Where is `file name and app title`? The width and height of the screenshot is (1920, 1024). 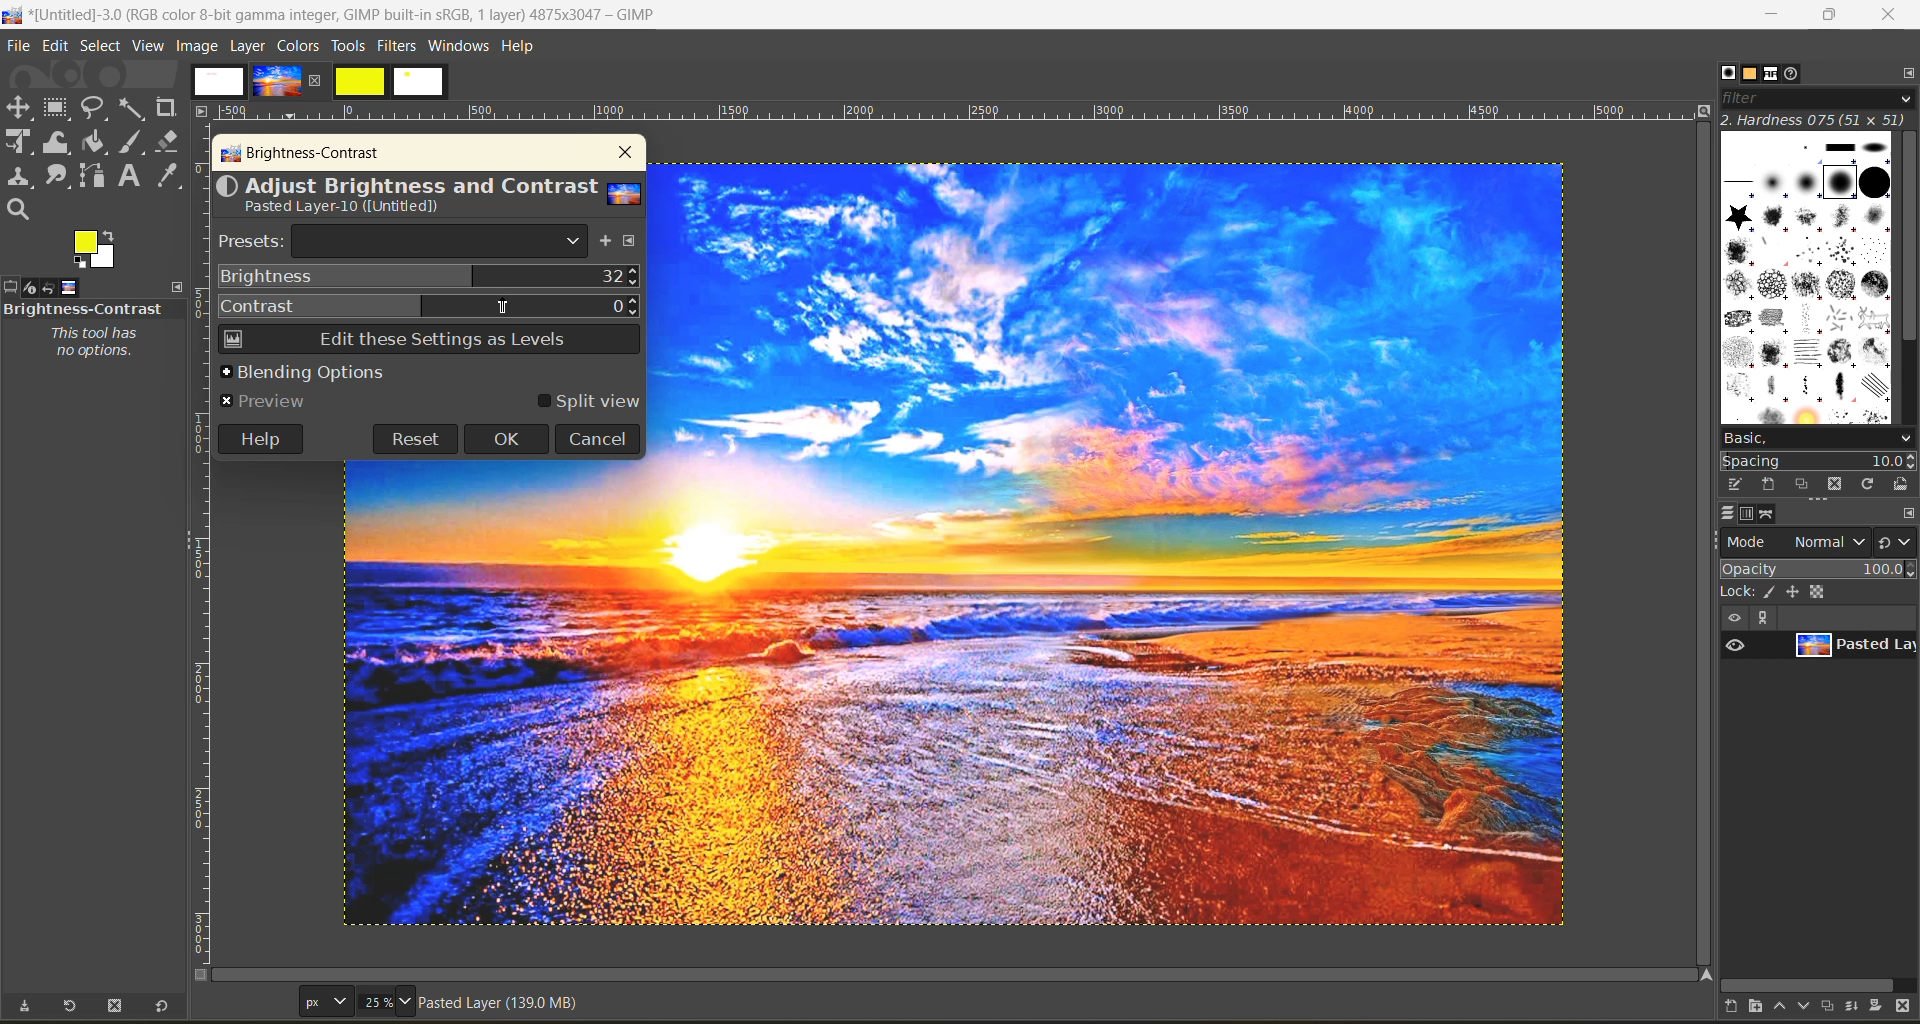
file name and app title is located at coordinates (342, 19).